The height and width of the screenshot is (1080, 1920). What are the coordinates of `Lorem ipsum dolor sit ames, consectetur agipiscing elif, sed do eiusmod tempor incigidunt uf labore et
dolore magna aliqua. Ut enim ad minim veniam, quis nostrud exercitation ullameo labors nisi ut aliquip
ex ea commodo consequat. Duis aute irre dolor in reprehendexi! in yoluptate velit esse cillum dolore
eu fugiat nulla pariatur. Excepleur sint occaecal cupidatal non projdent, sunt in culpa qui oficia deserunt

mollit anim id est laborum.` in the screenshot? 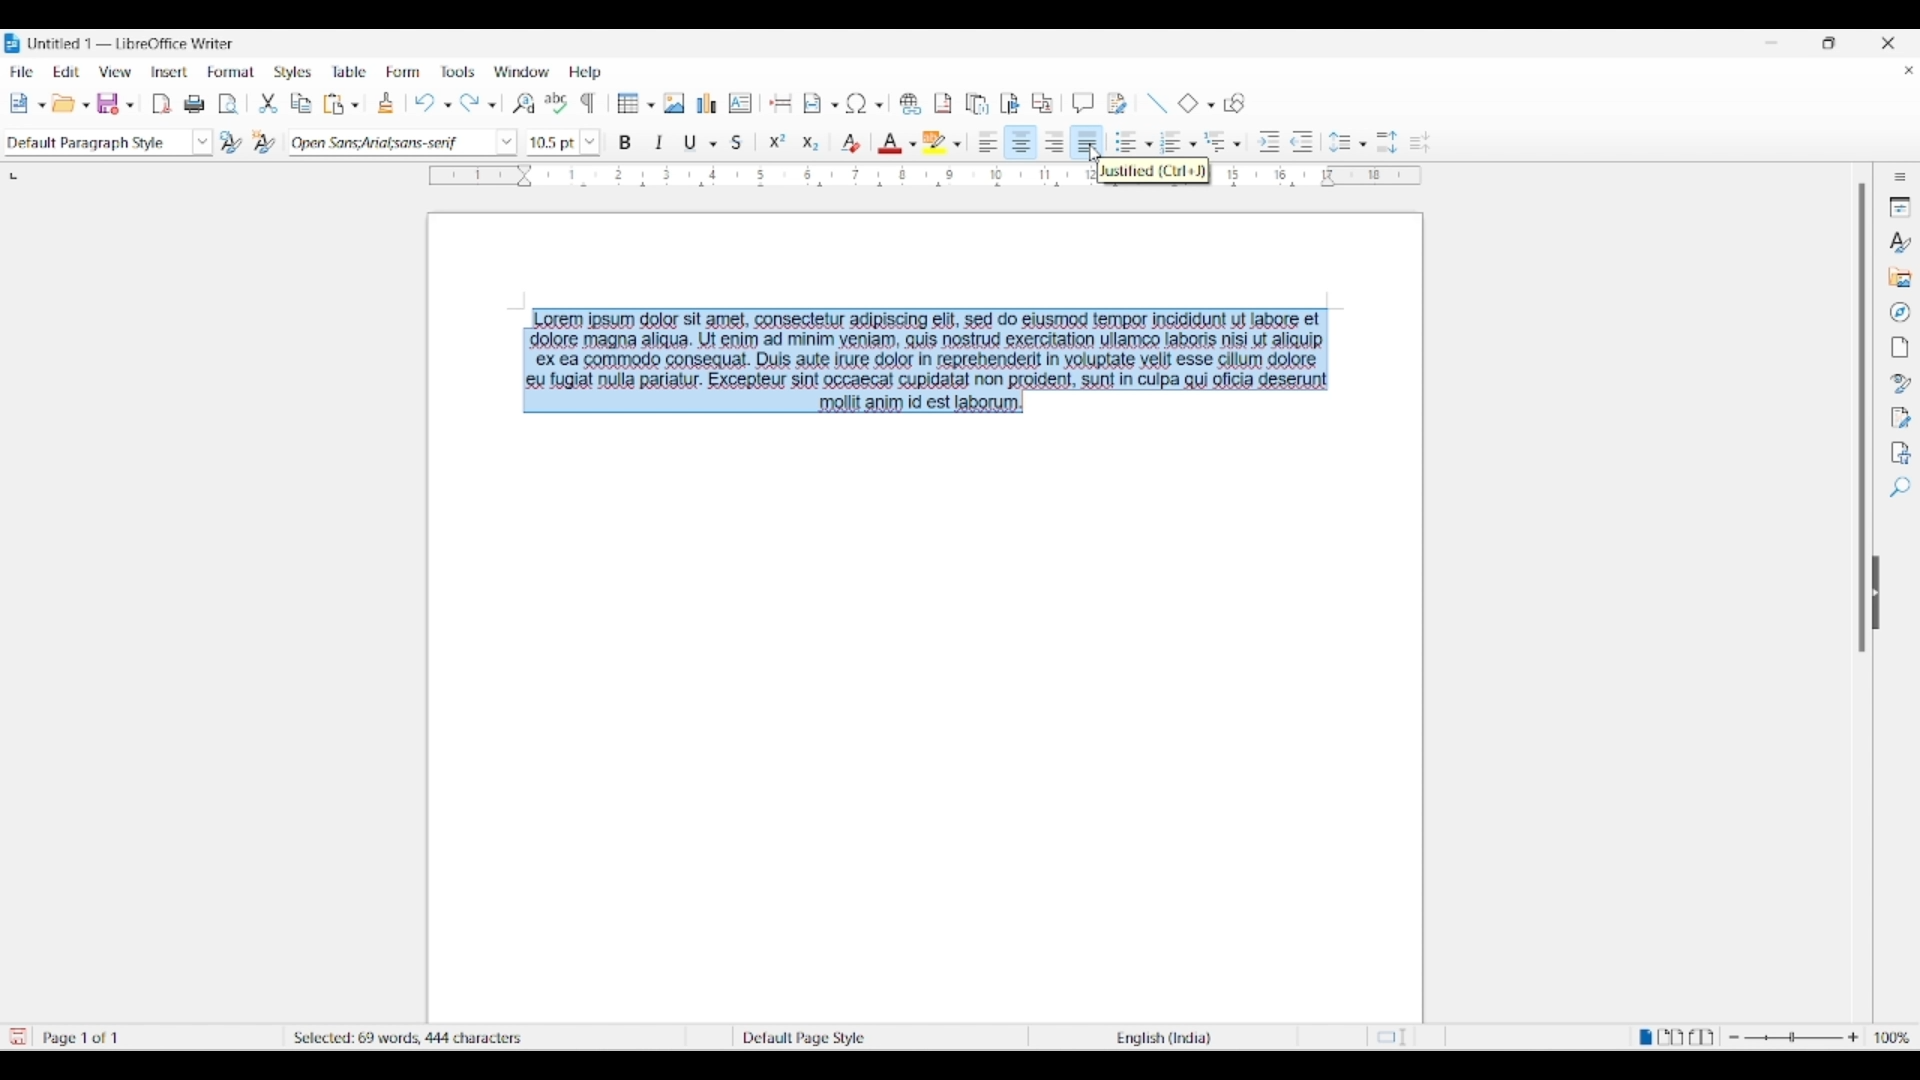 It's located at (939, 363).